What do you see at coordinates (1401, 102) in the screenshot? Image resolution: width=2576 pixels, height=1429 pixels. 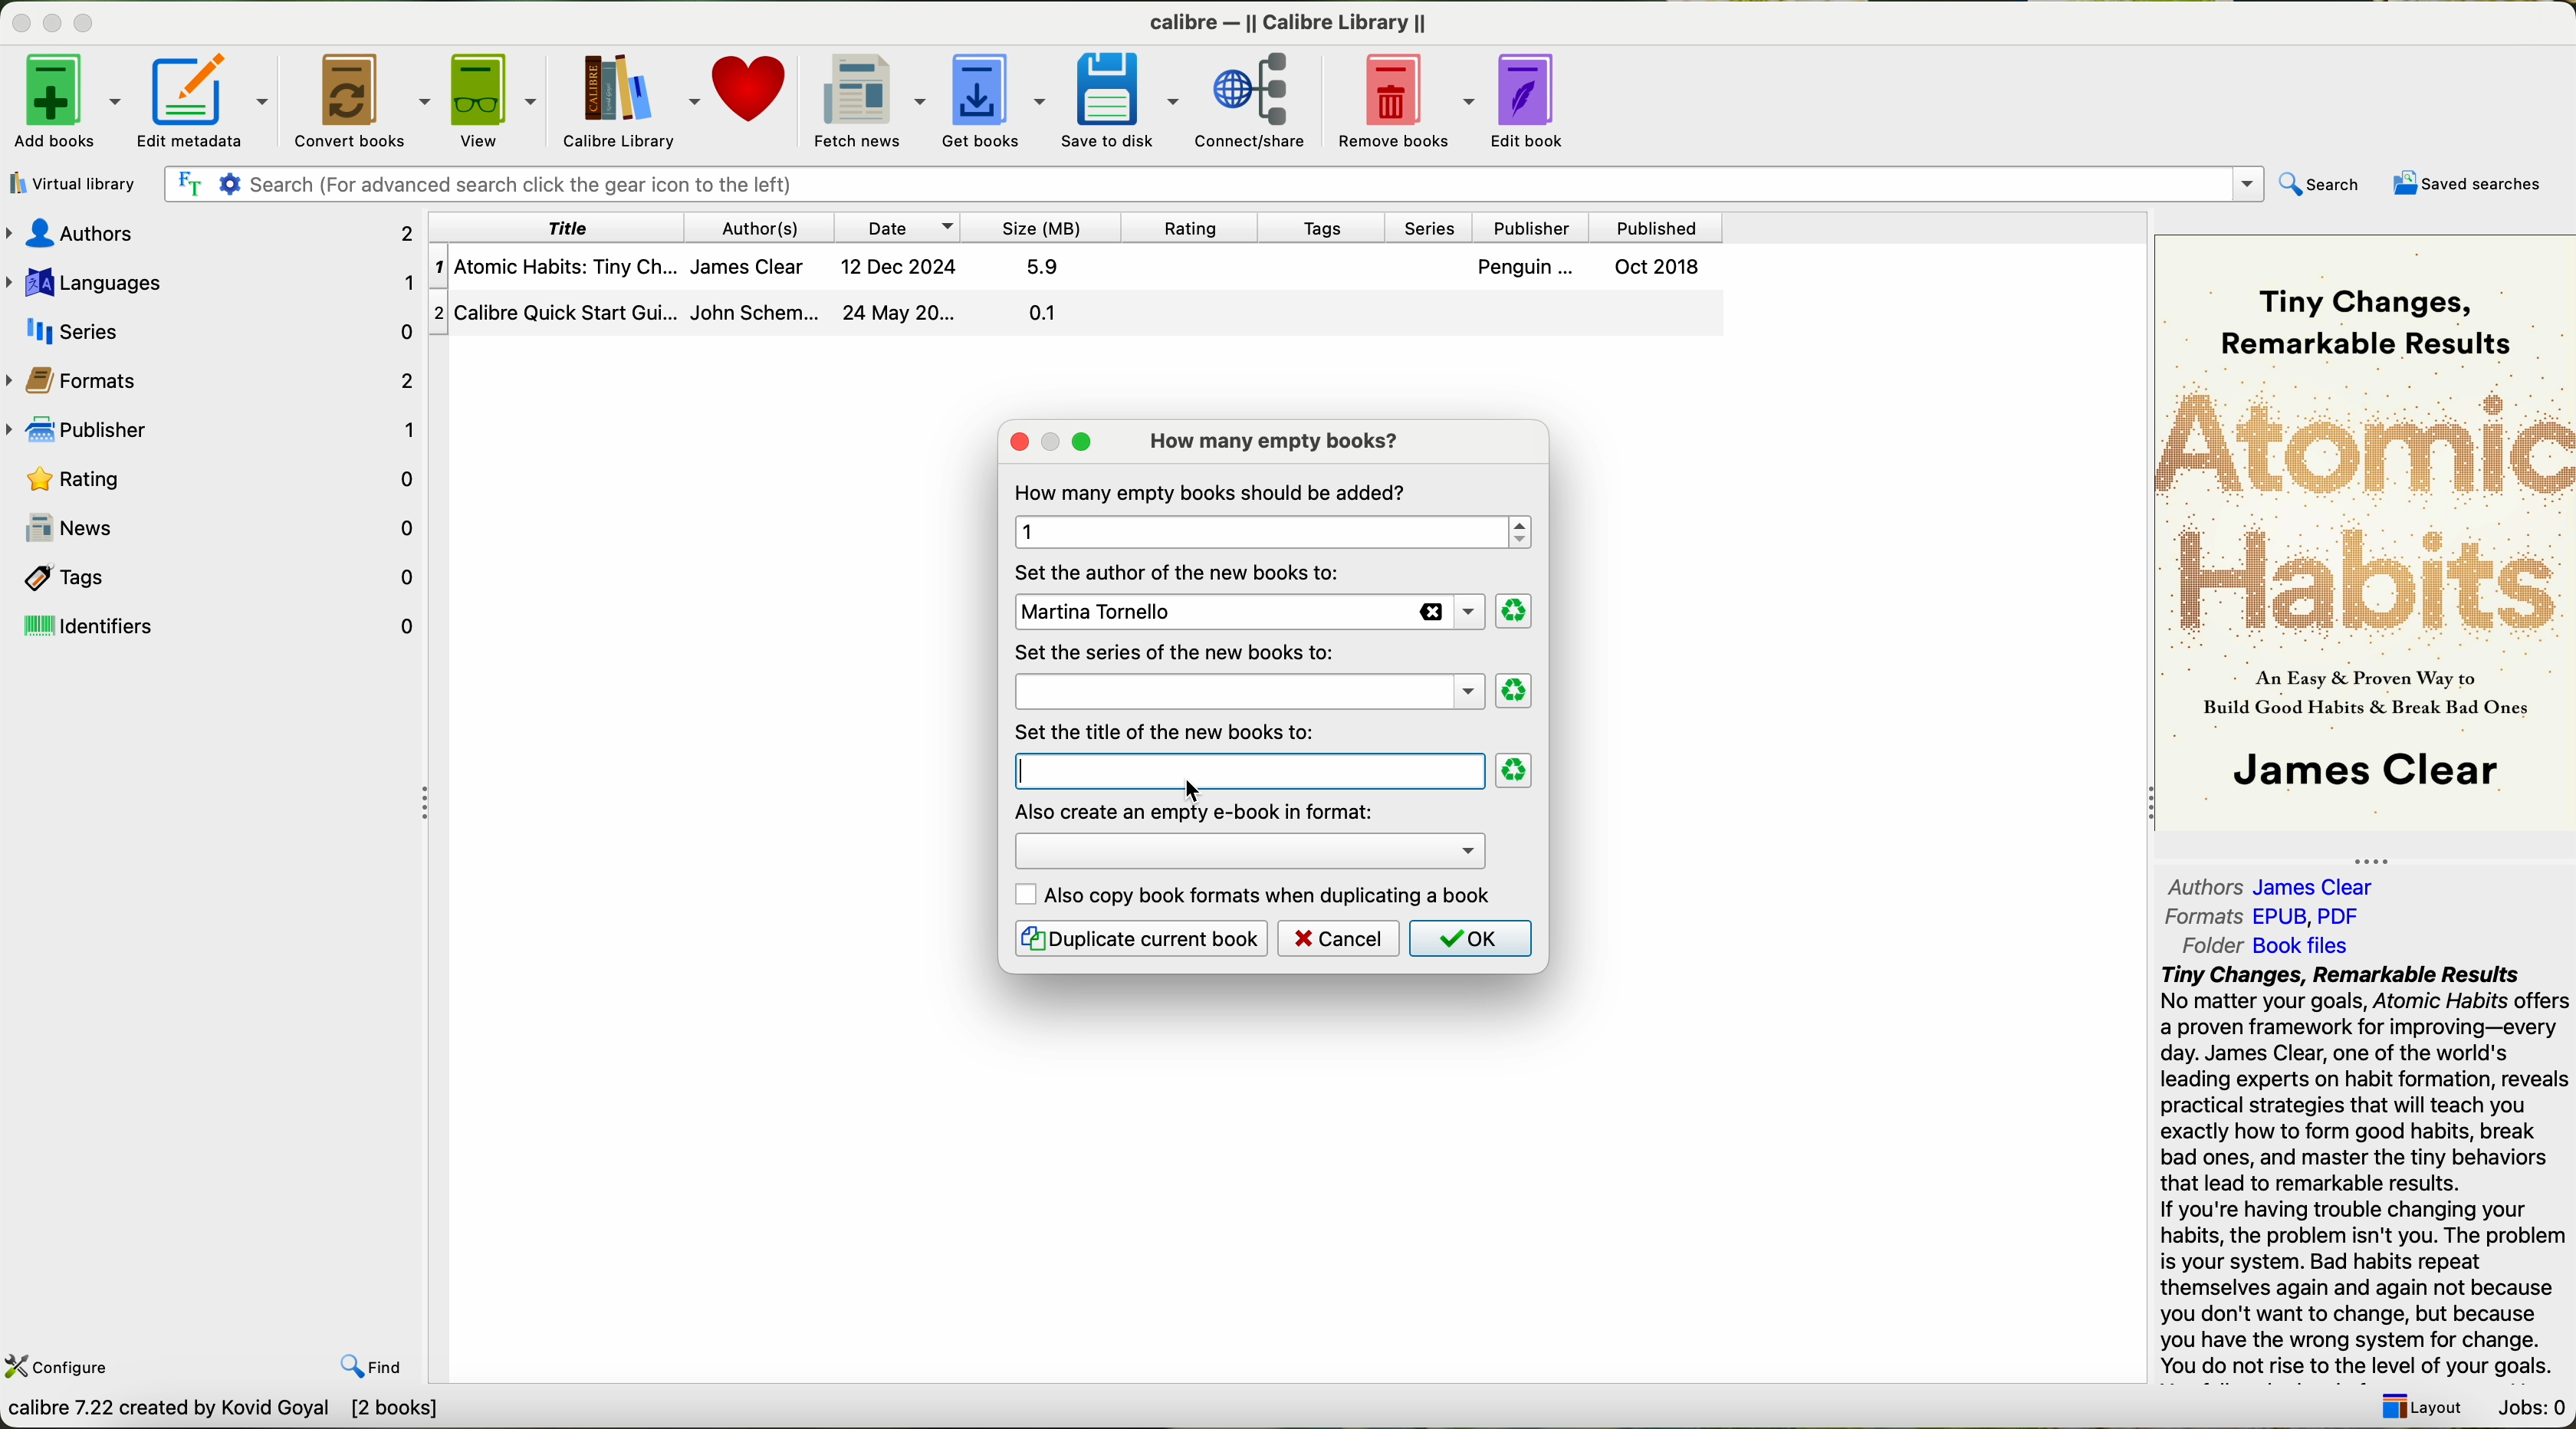 I see `remove books` at bounding box center [1401, 102].